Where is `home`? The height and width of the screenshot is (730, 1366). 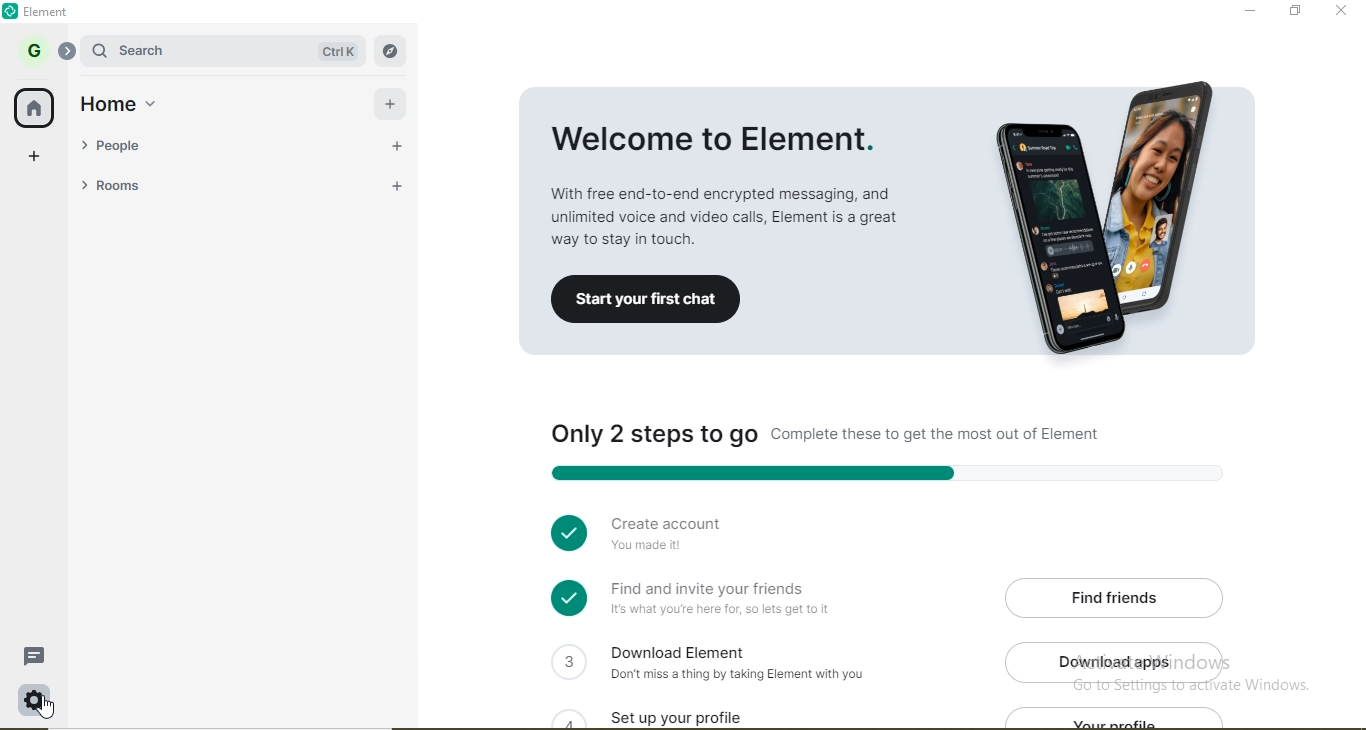
home is located at coordinates (36, 109).